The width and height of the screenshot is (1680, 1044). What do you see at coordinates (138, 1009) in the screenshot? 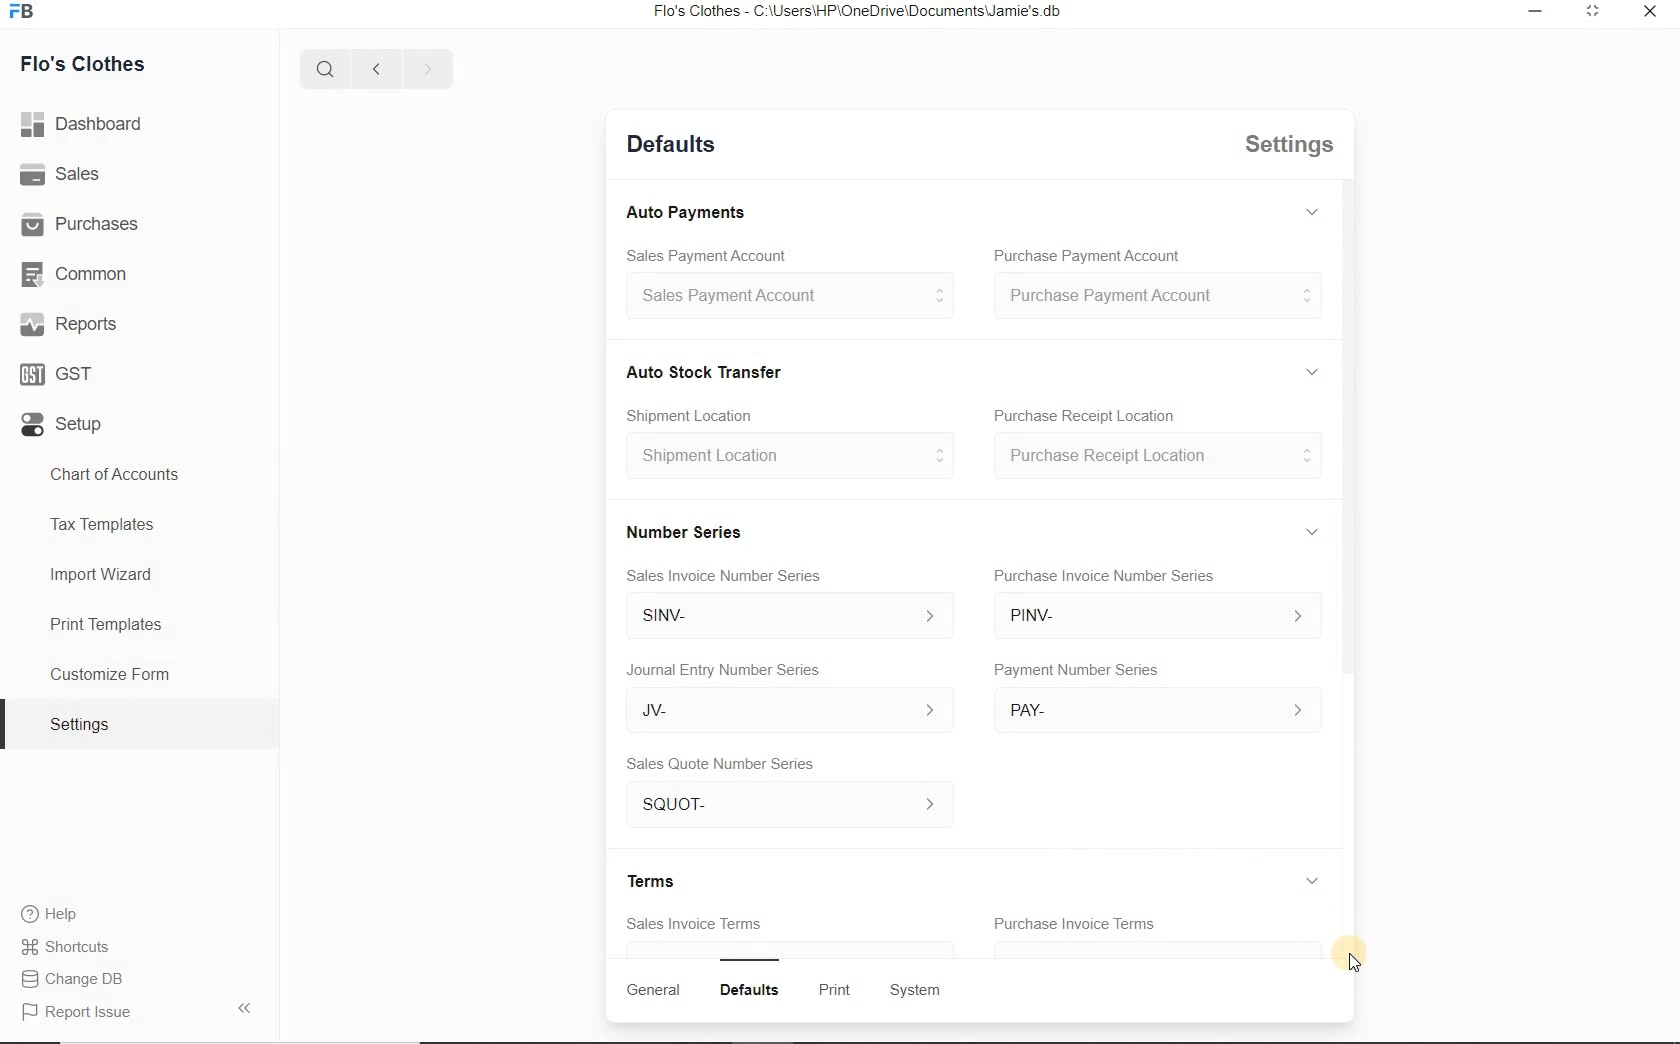
I see `Report Issue` at bounding box center [138, 1009].